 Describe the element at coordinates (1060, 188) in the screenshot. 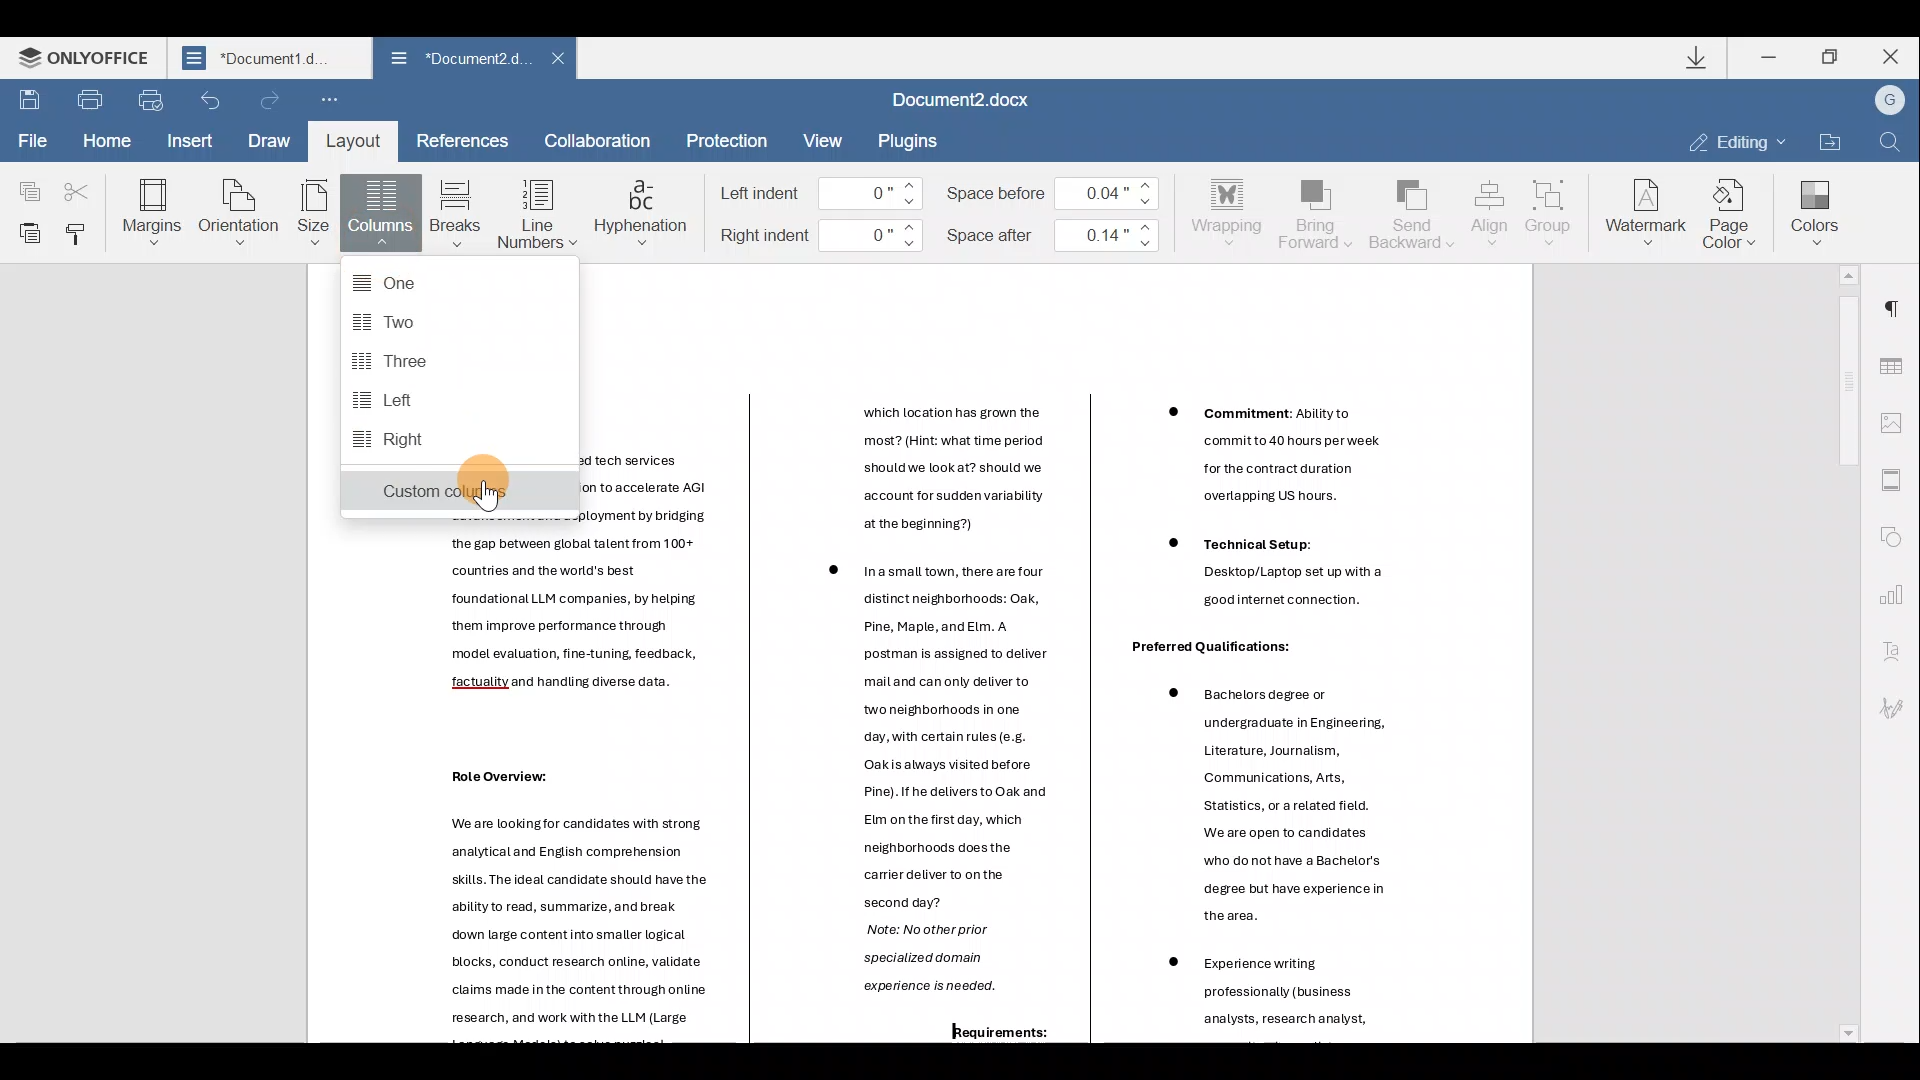

I see `Space before` at that location.